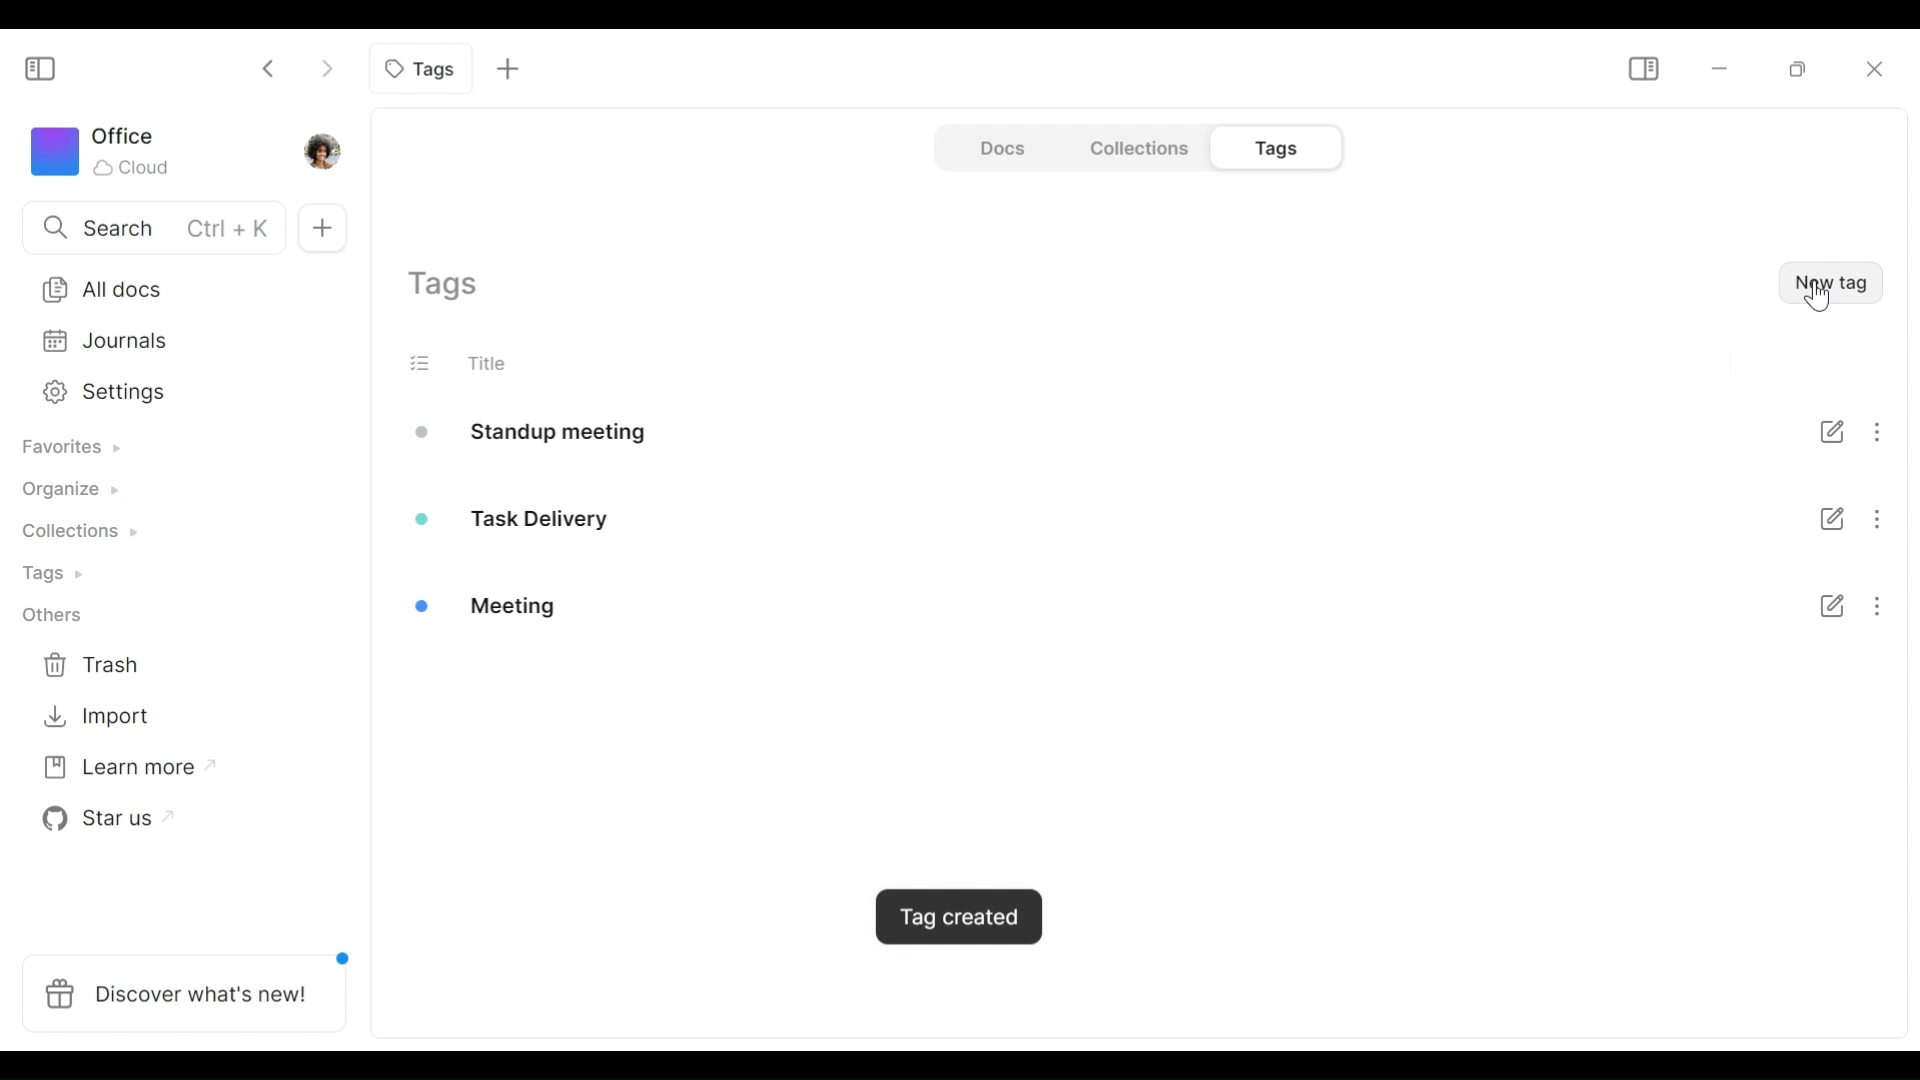 Image resolution: width=1920 pixels, height=1080 pixels. What do you see at coordinates (543, 432) in the screenshot?
I see `Standup meeting` at bounding box center [543, 432].